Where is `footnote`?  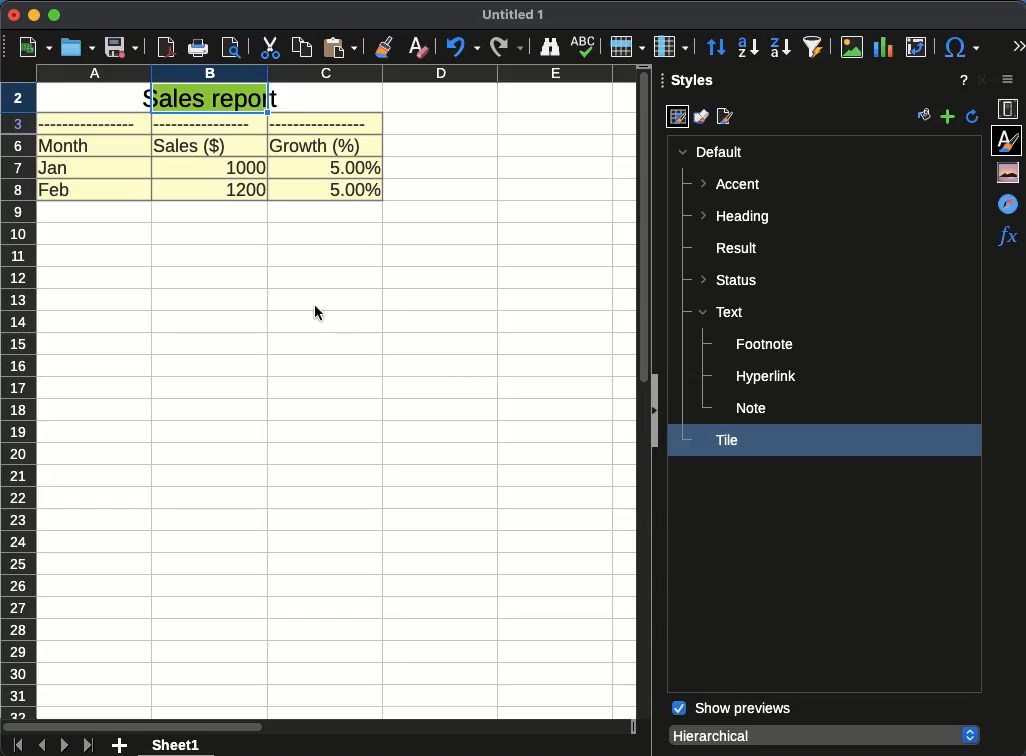 footnote is located at coordinates (765, 345).